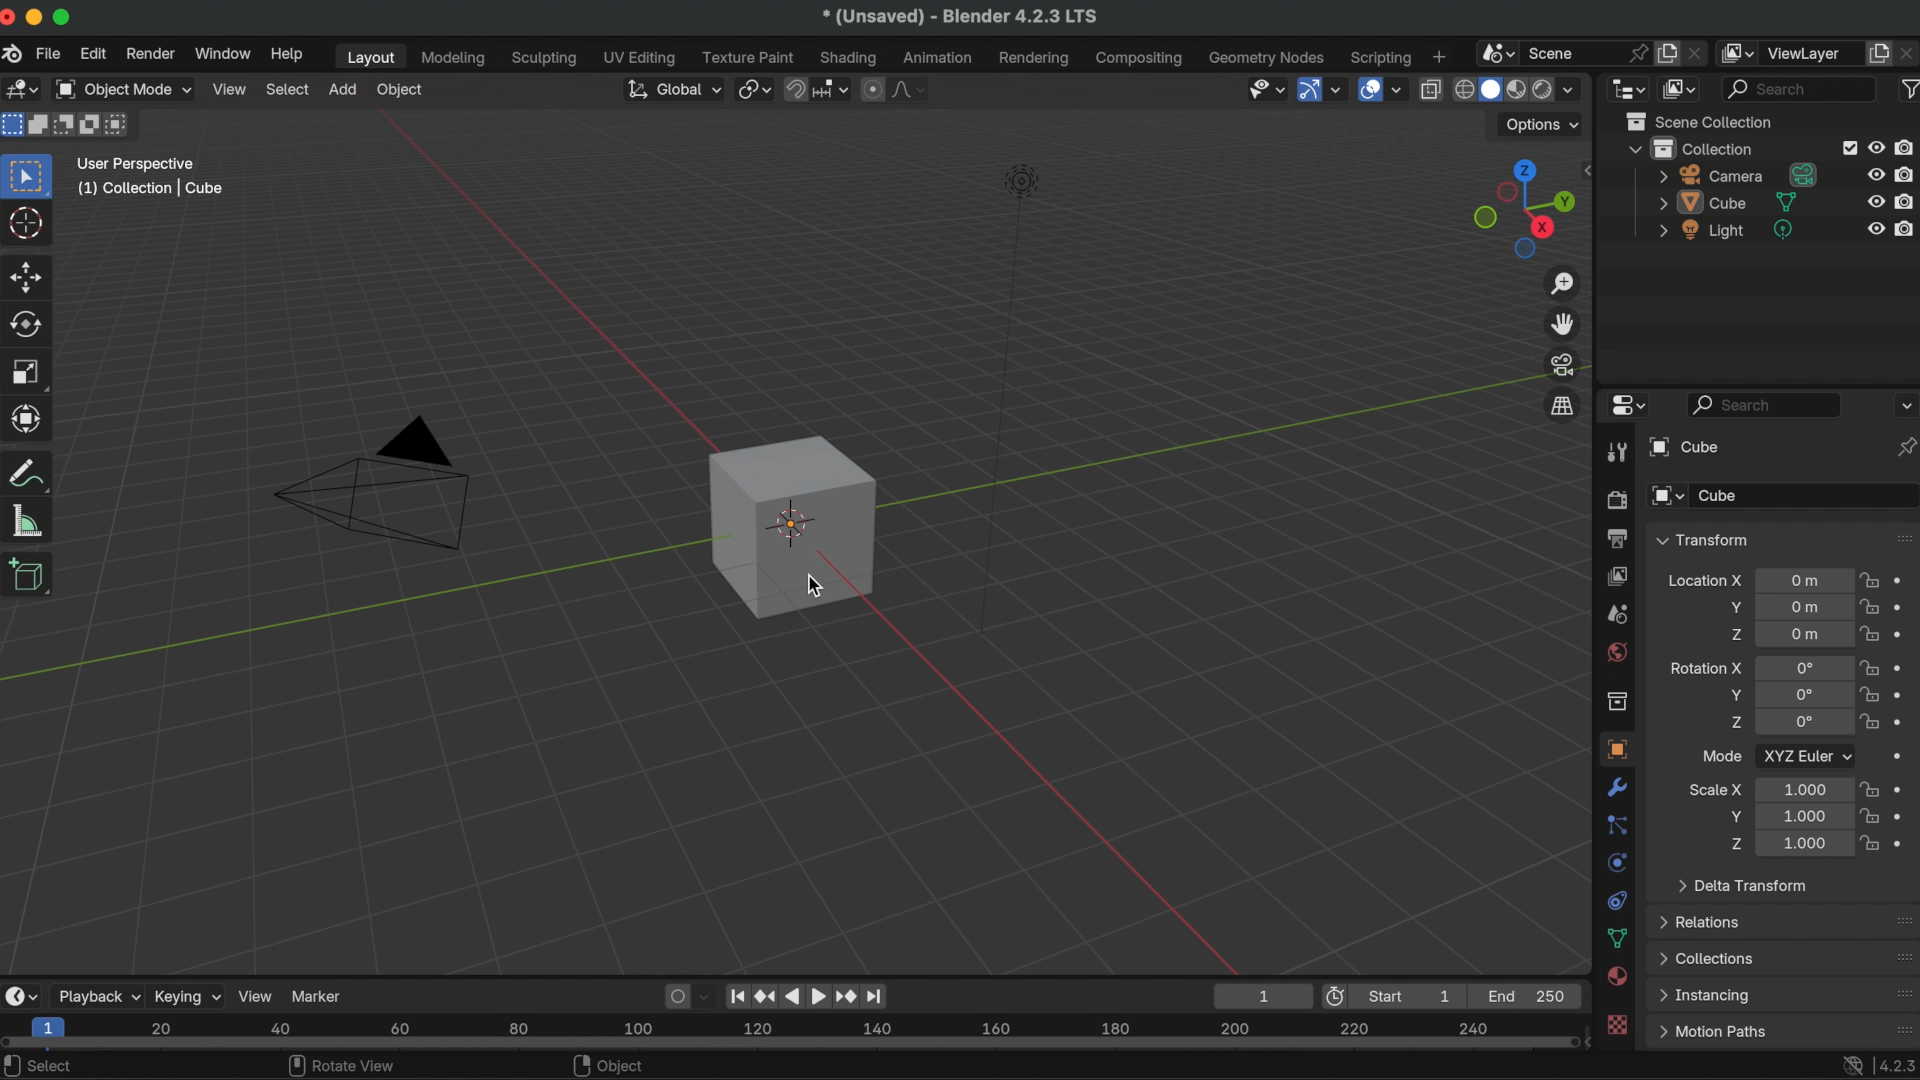 This screenshot has width=1920, height=1080. I want to click on animate property, so click(1904, 815).